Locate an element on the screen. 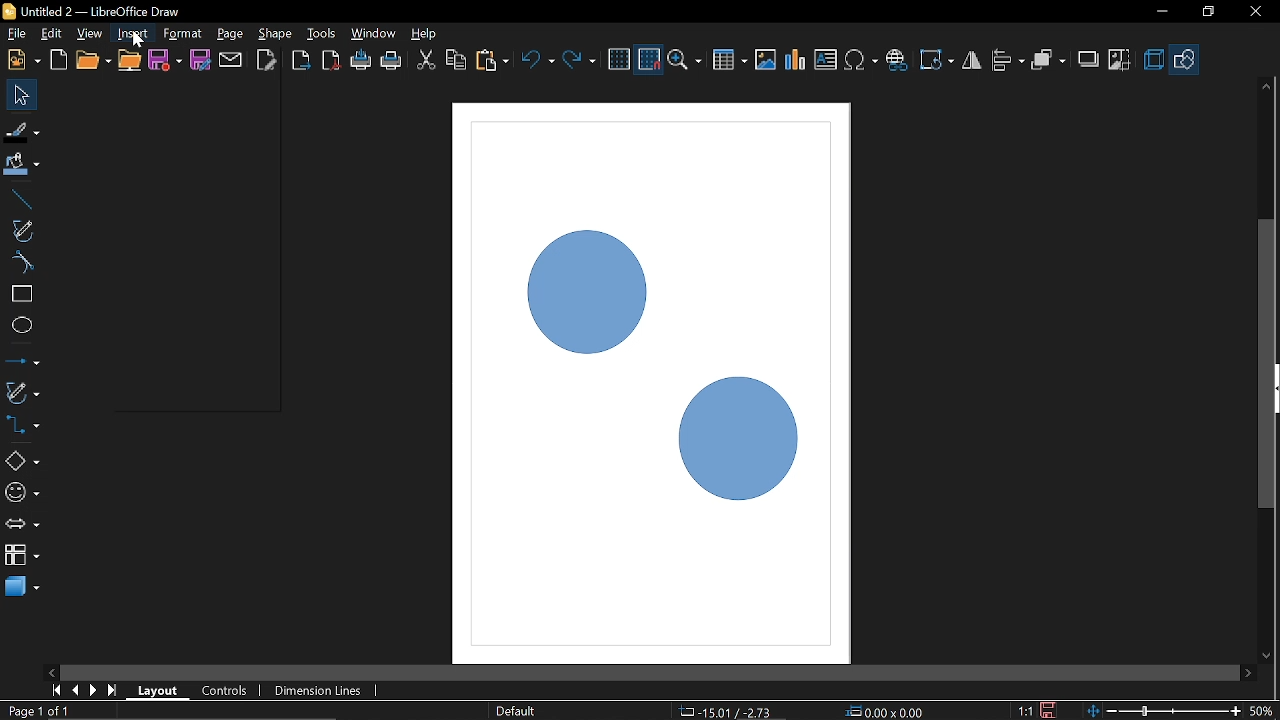 The image size is (1280, 720). co-ordinate is located at coordinates (888, 711).